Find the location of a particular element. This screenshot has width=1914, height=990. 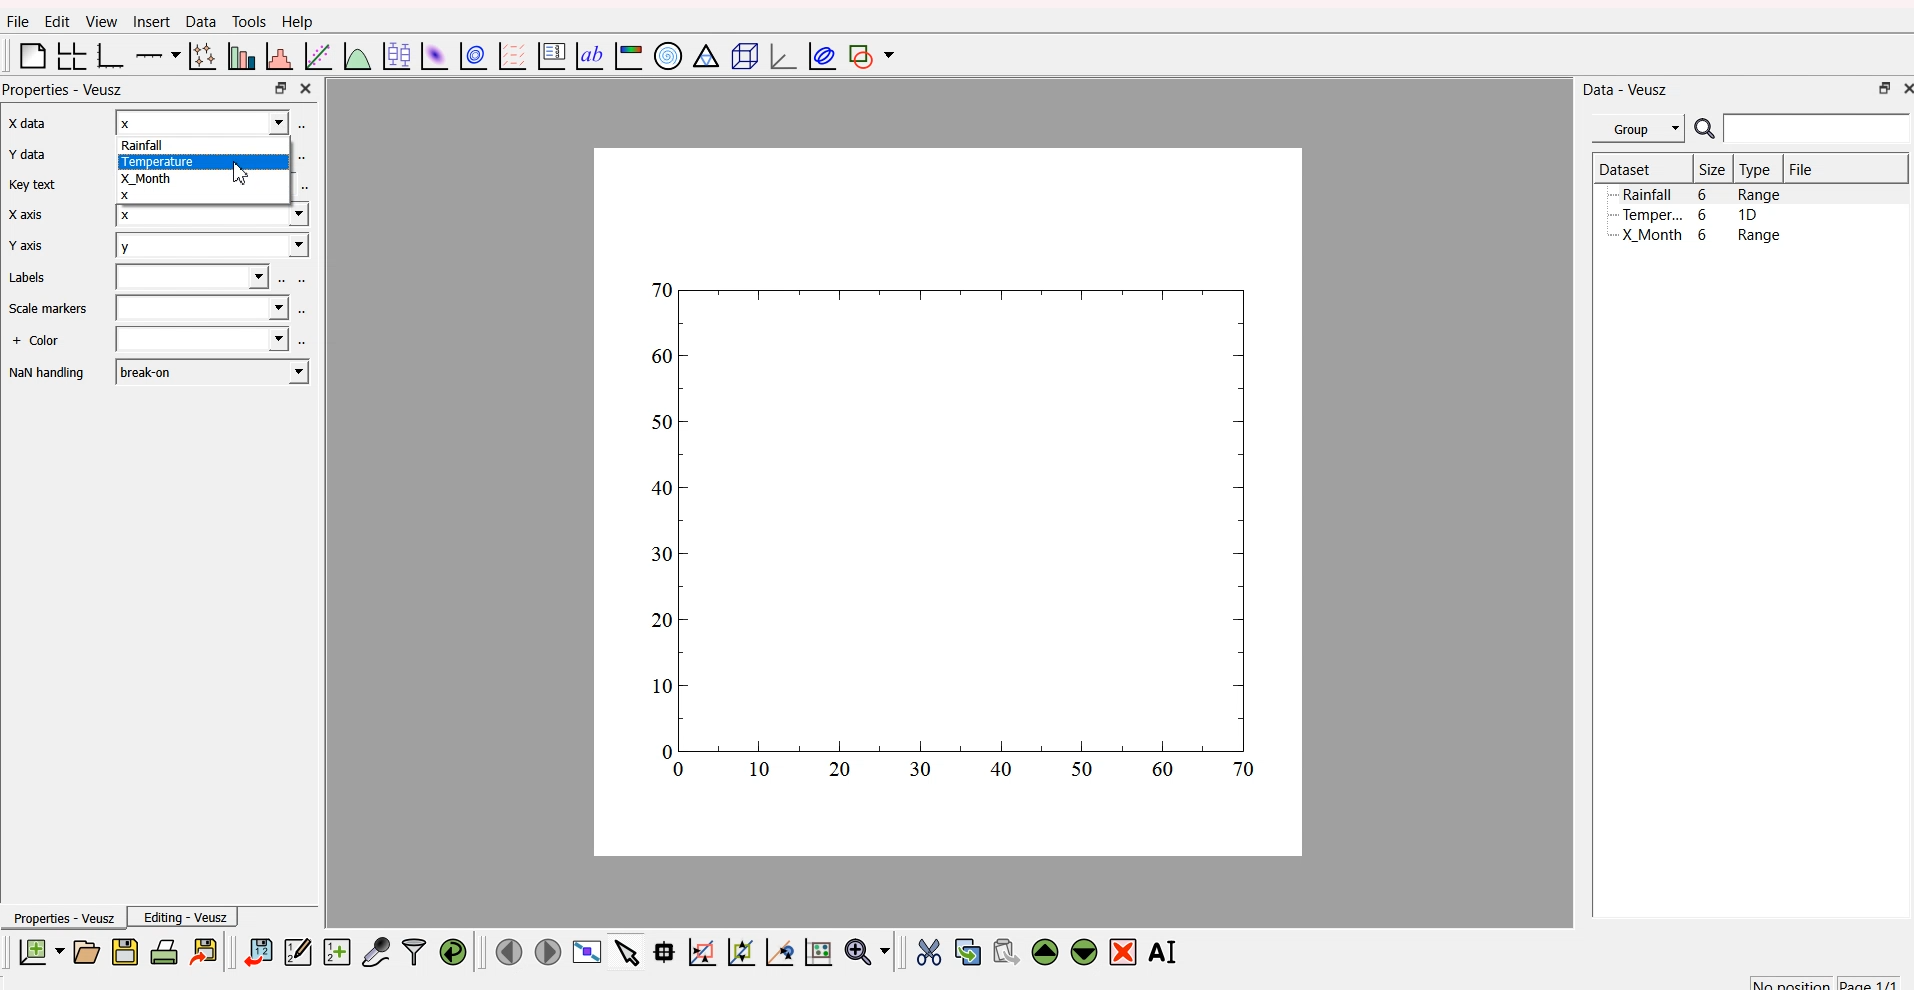

move up the widget is located at coordinates (1044, 952).